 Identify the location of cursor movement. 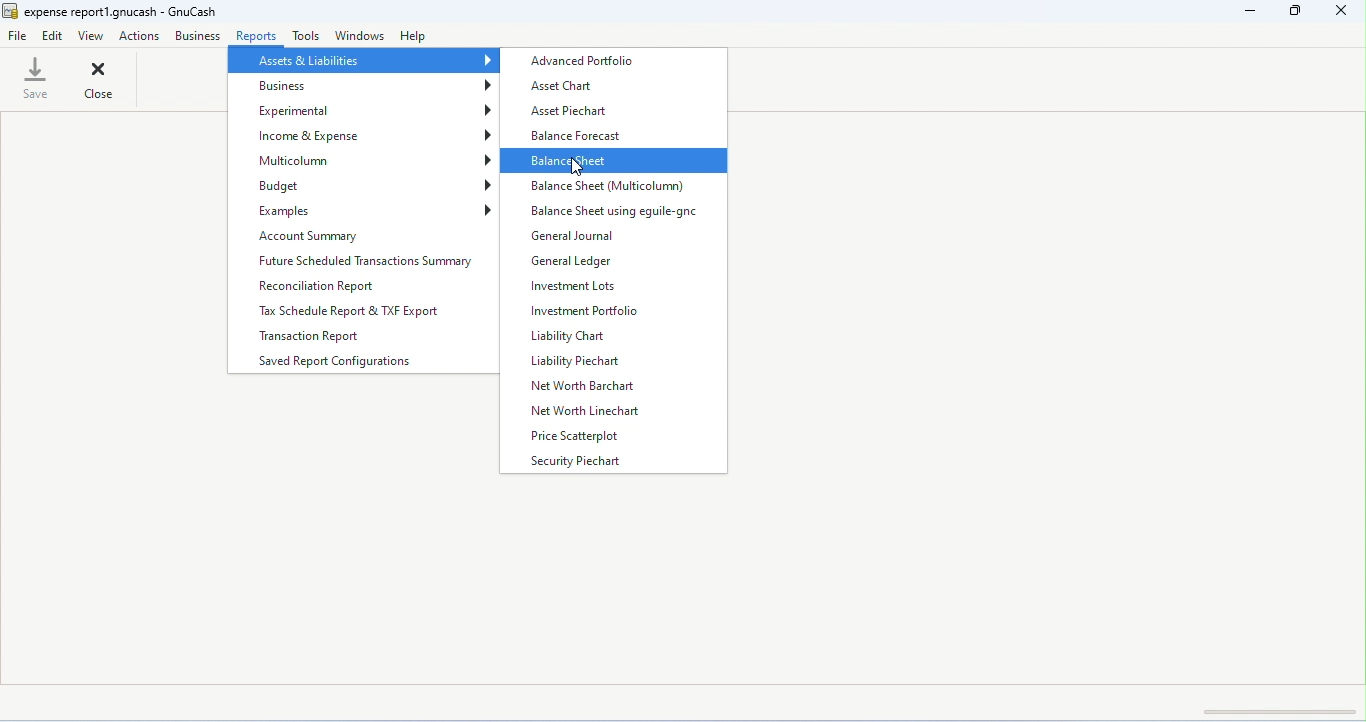
(577, 167).